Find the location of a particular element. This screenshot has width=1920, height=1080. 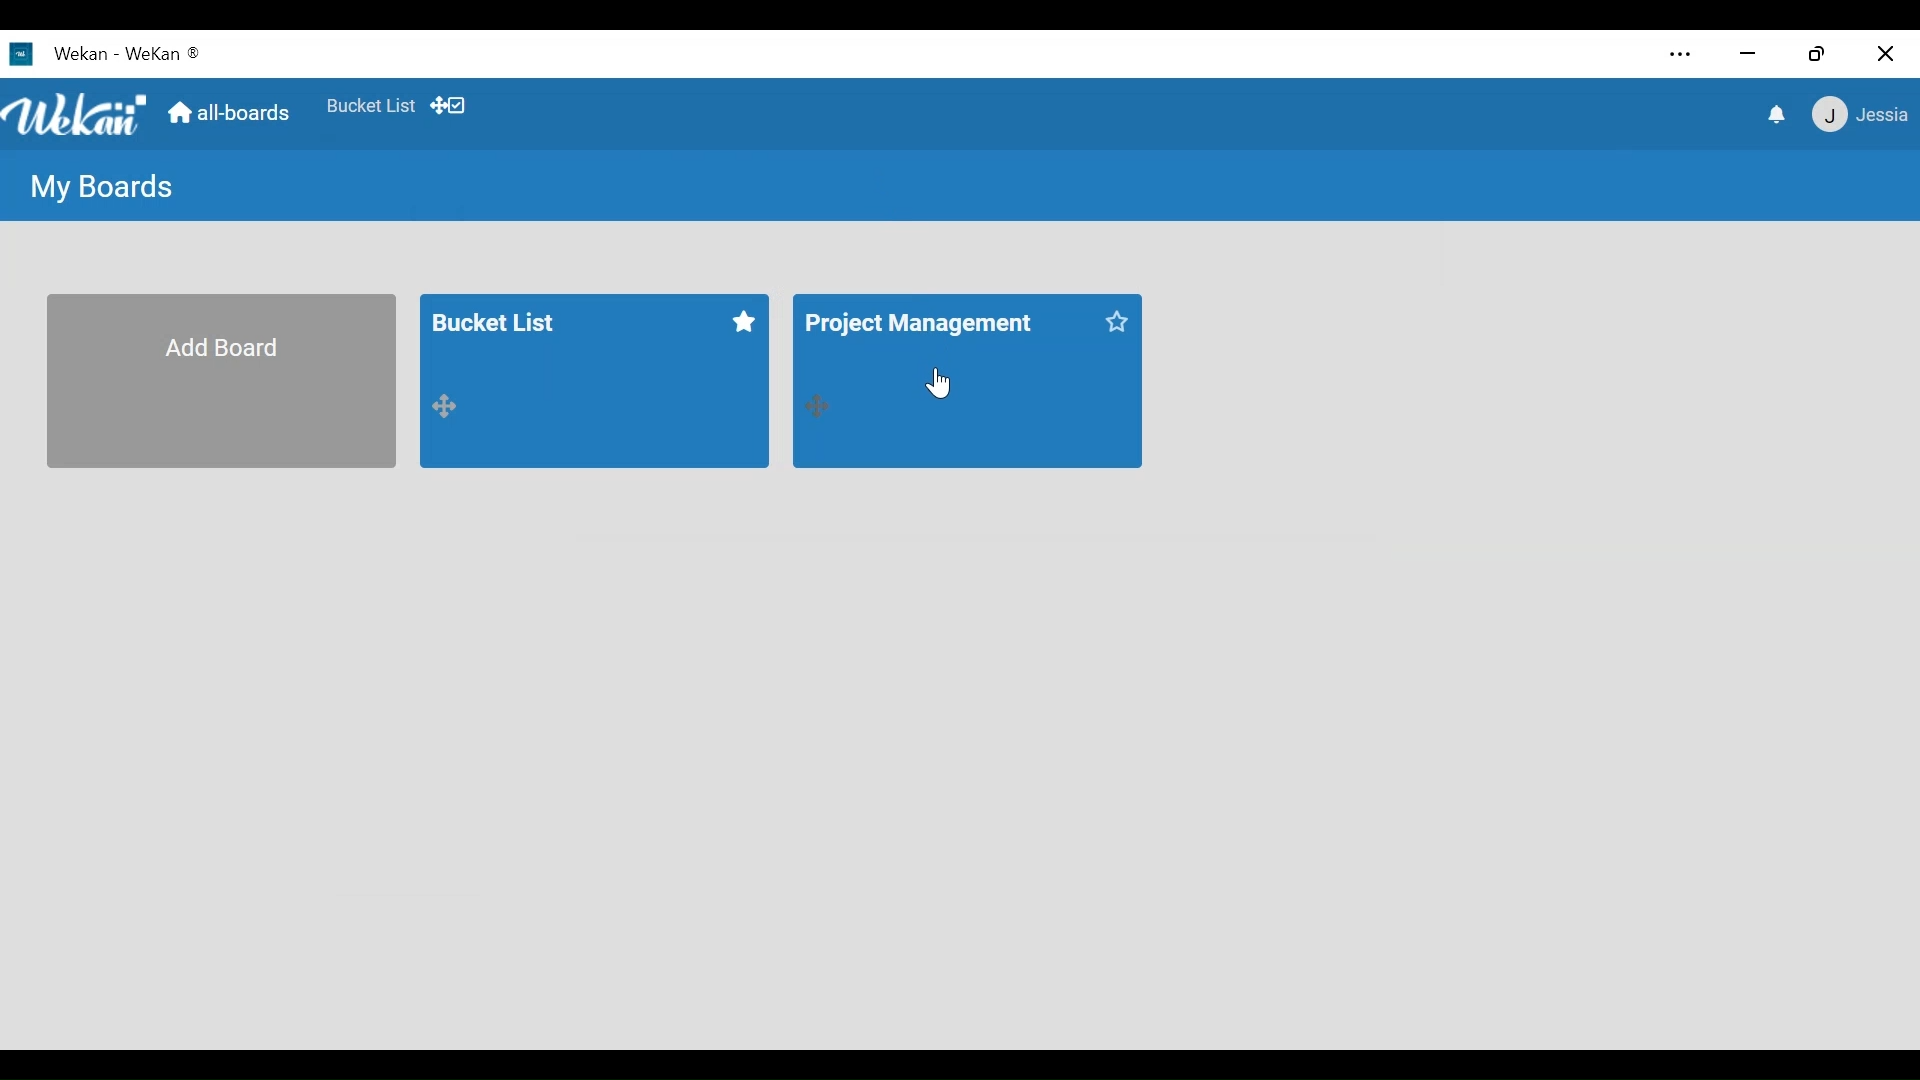

Home (all-boards) is located at coordinates (232, 113).